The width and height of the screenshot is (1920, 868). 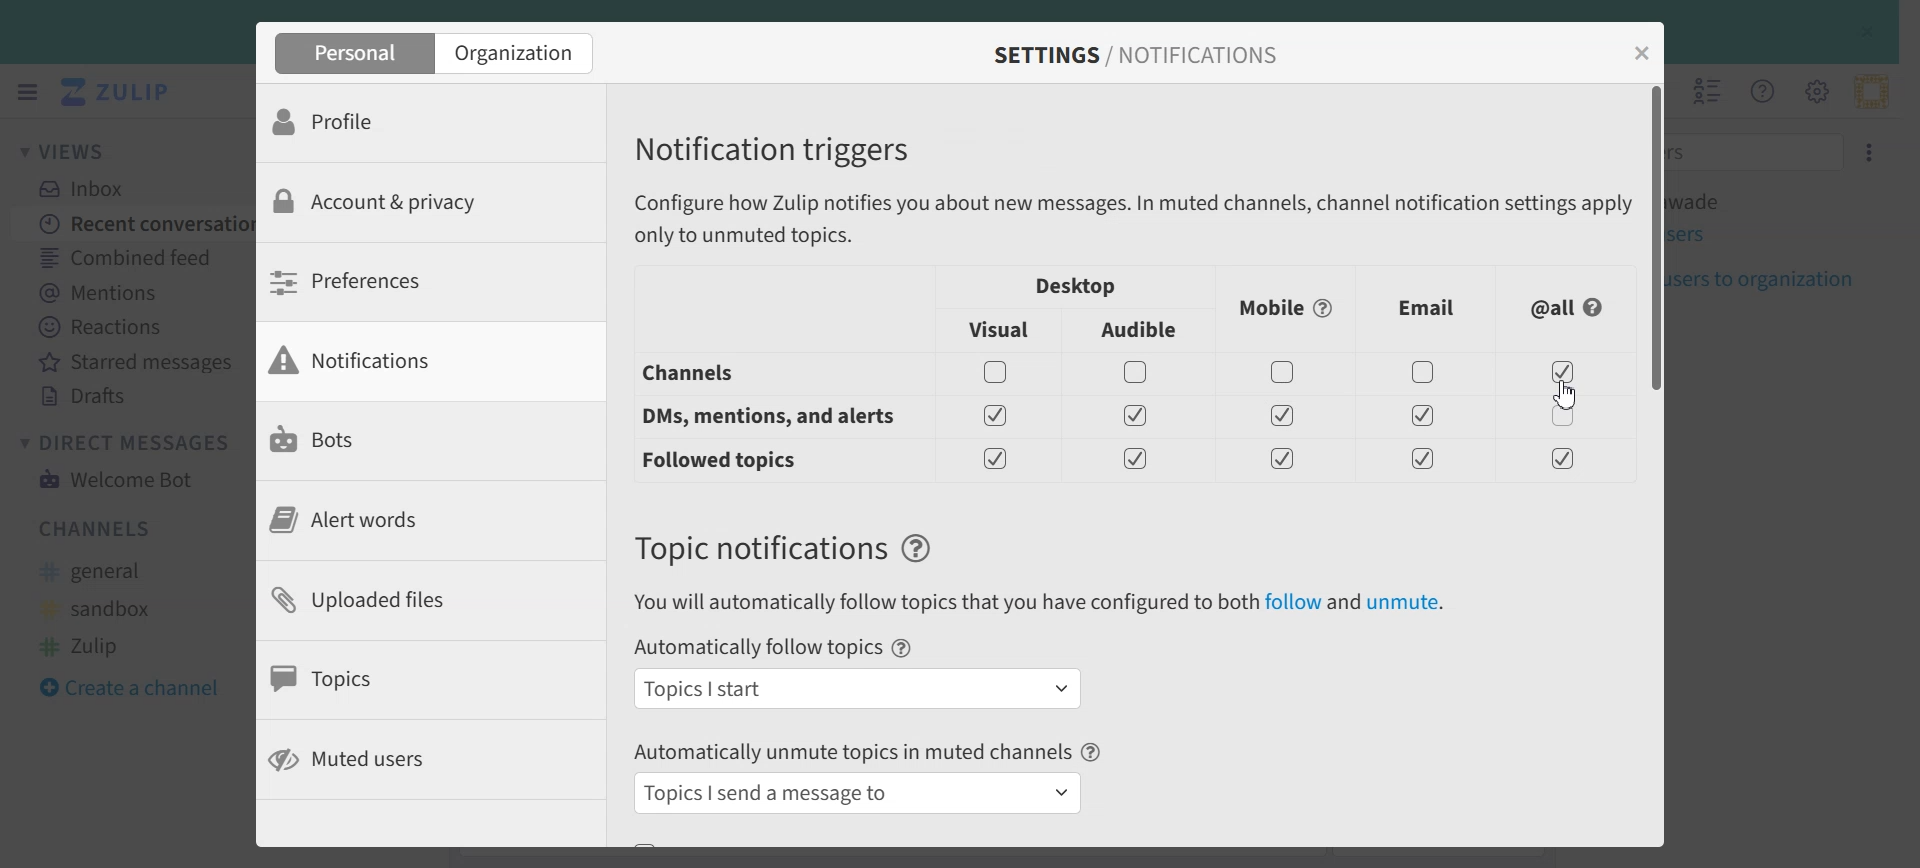 I want to click on Channels, so click(x=98, y=528).